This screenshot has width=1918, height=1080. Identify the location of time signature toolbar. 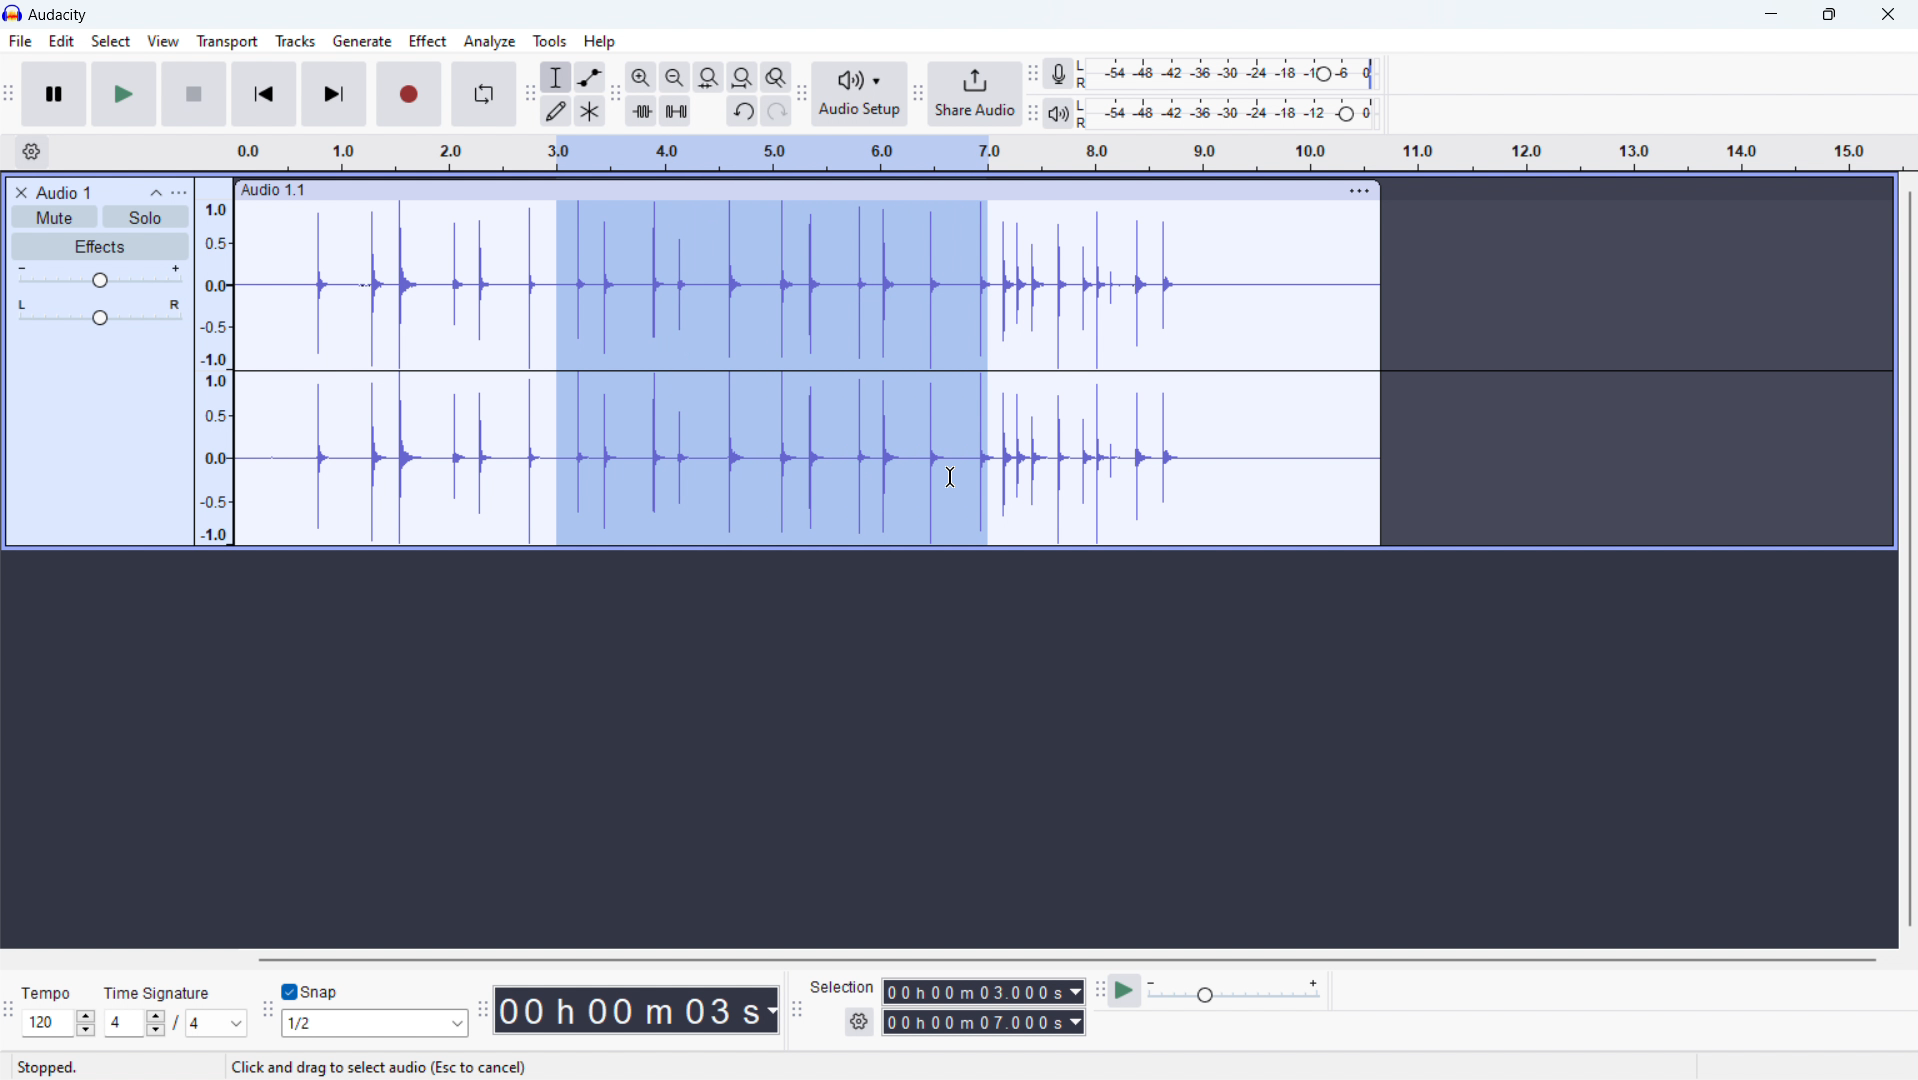
(9, 1013).